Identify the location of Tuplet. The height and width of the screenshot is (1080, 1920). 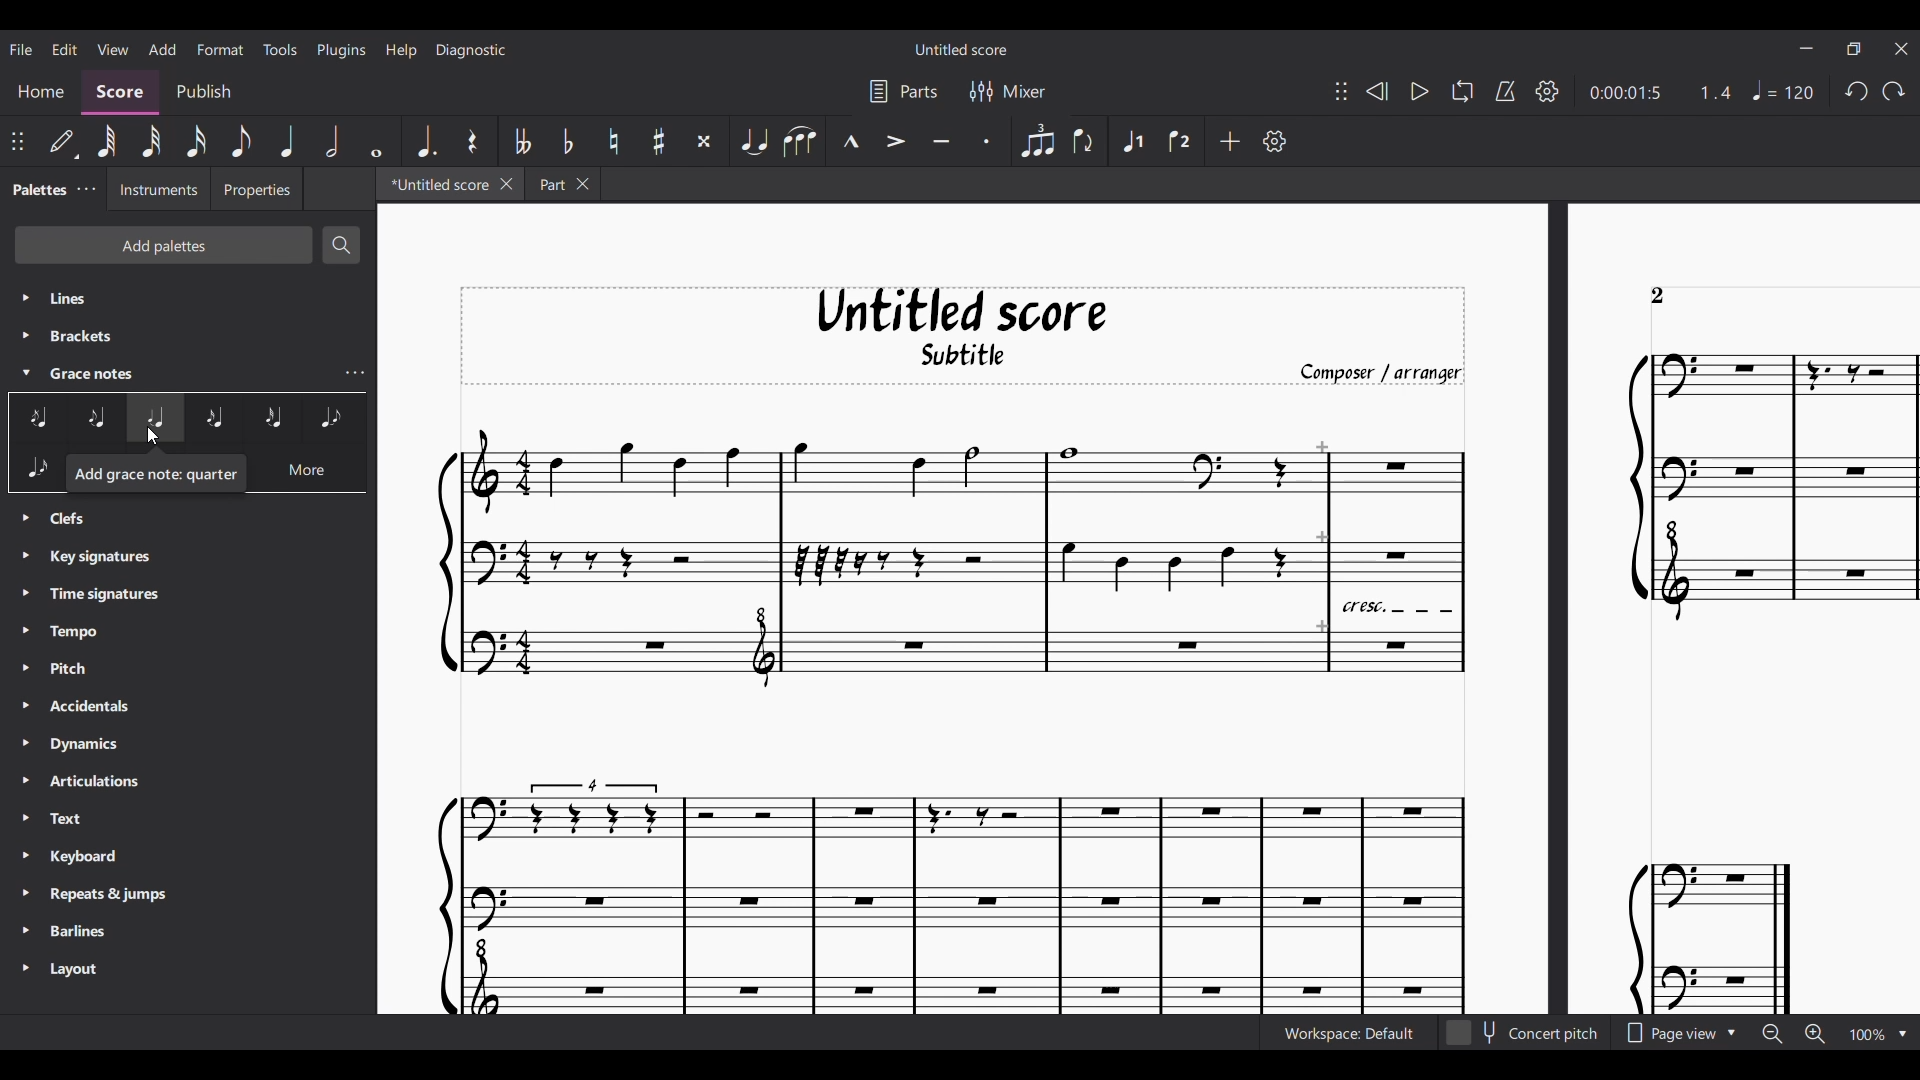
(1036, 141).